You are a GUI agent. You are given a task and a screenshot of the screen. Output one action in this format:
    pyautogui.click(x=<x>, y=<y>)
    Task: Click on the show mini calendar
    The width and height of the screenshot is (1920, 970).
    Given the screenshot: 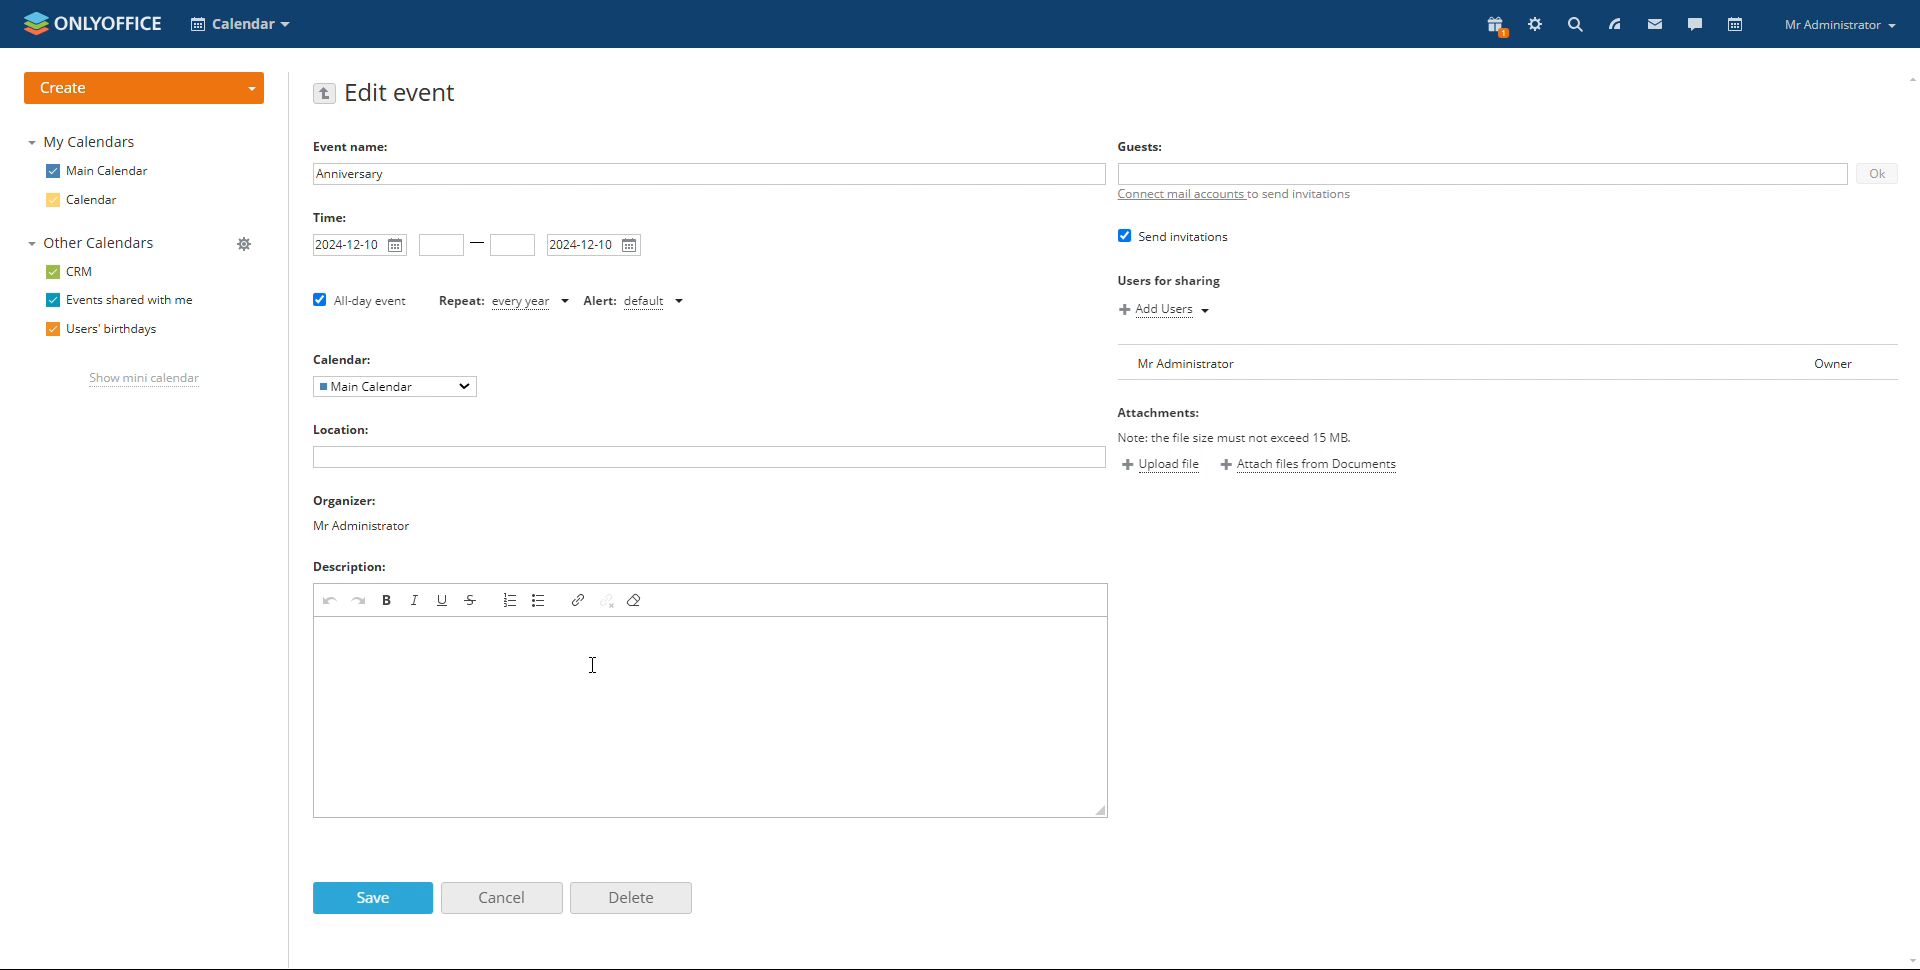 What is the action you would take?
    pyautogui.click(x=142, y=380)
    